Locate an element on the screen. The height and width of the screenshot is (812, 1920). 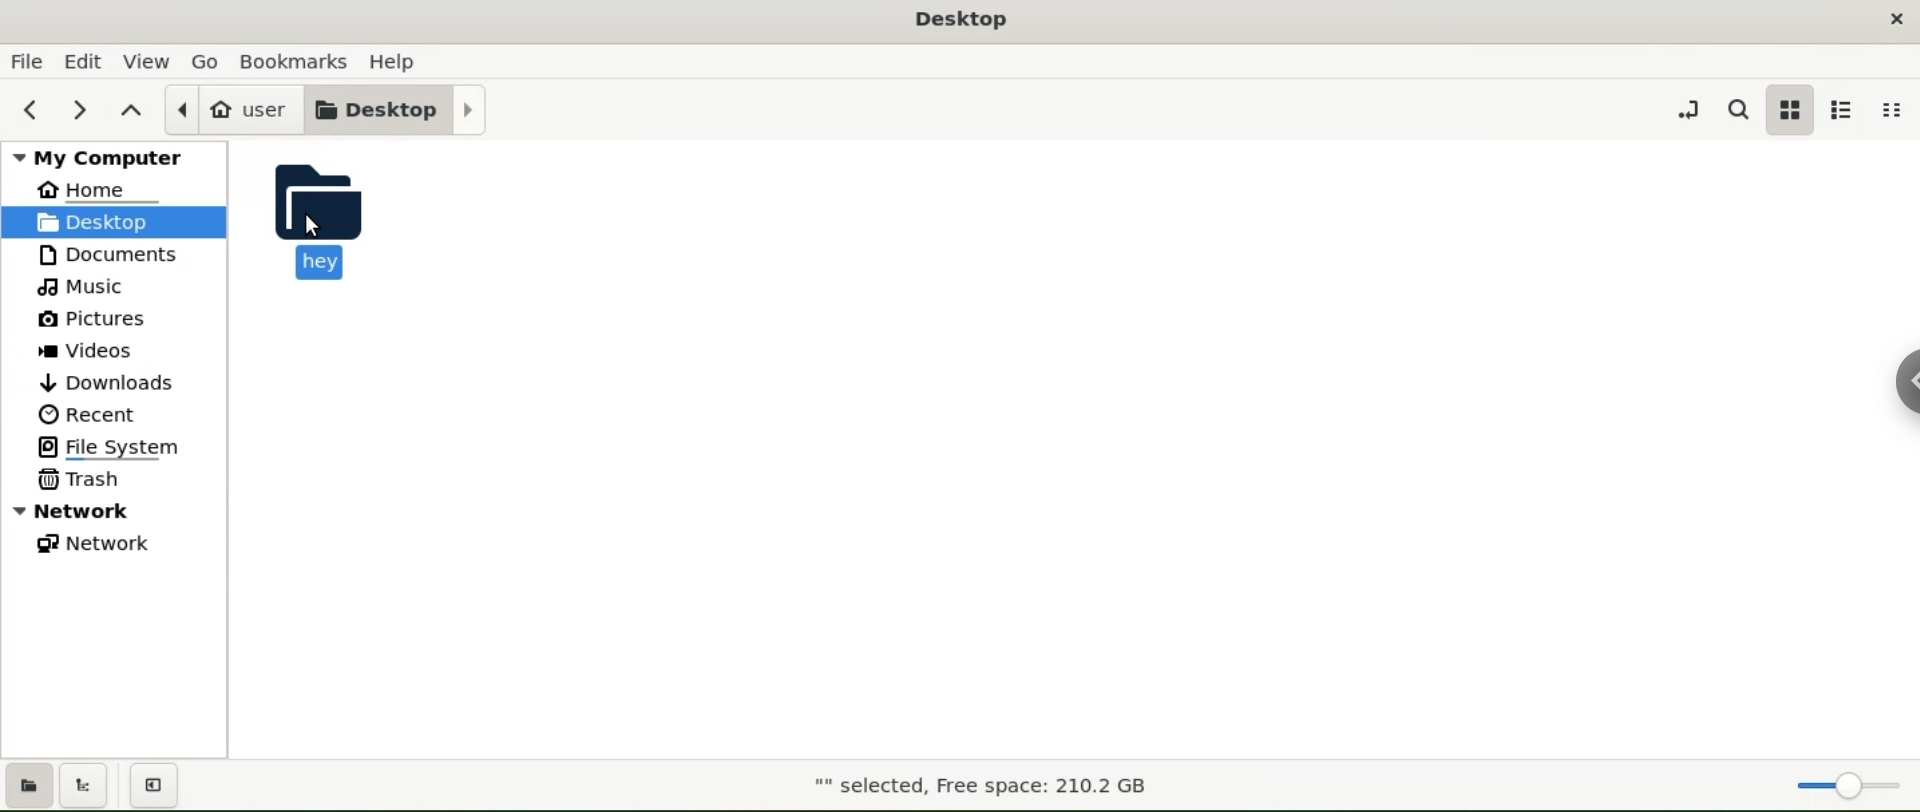
zoom is located at coordinates (1848, 781).